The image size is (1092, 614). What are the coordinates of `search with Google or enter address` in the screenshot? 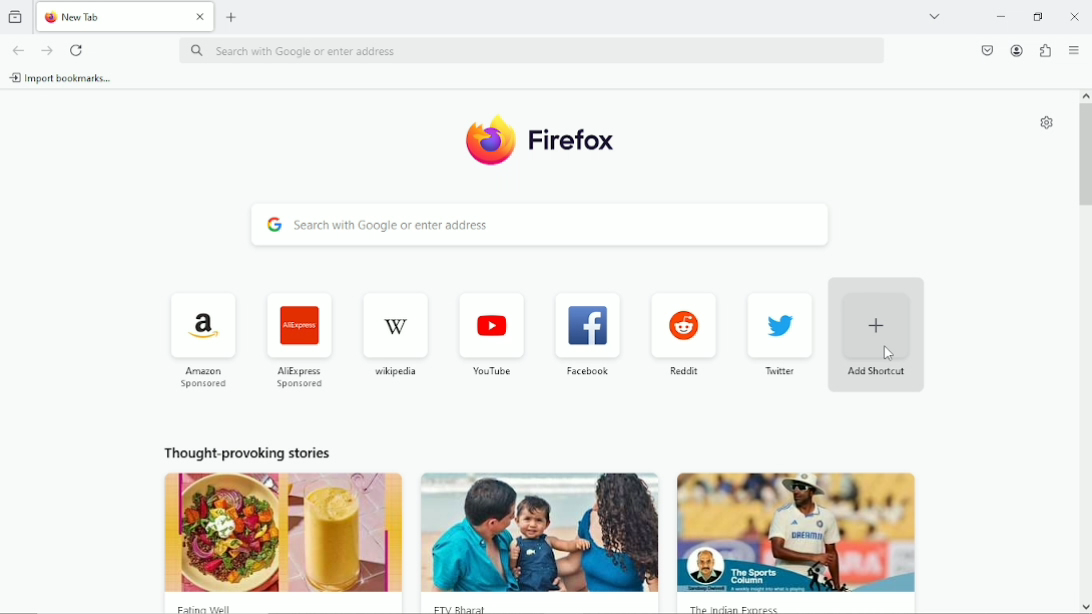 It's located at (530, 52).